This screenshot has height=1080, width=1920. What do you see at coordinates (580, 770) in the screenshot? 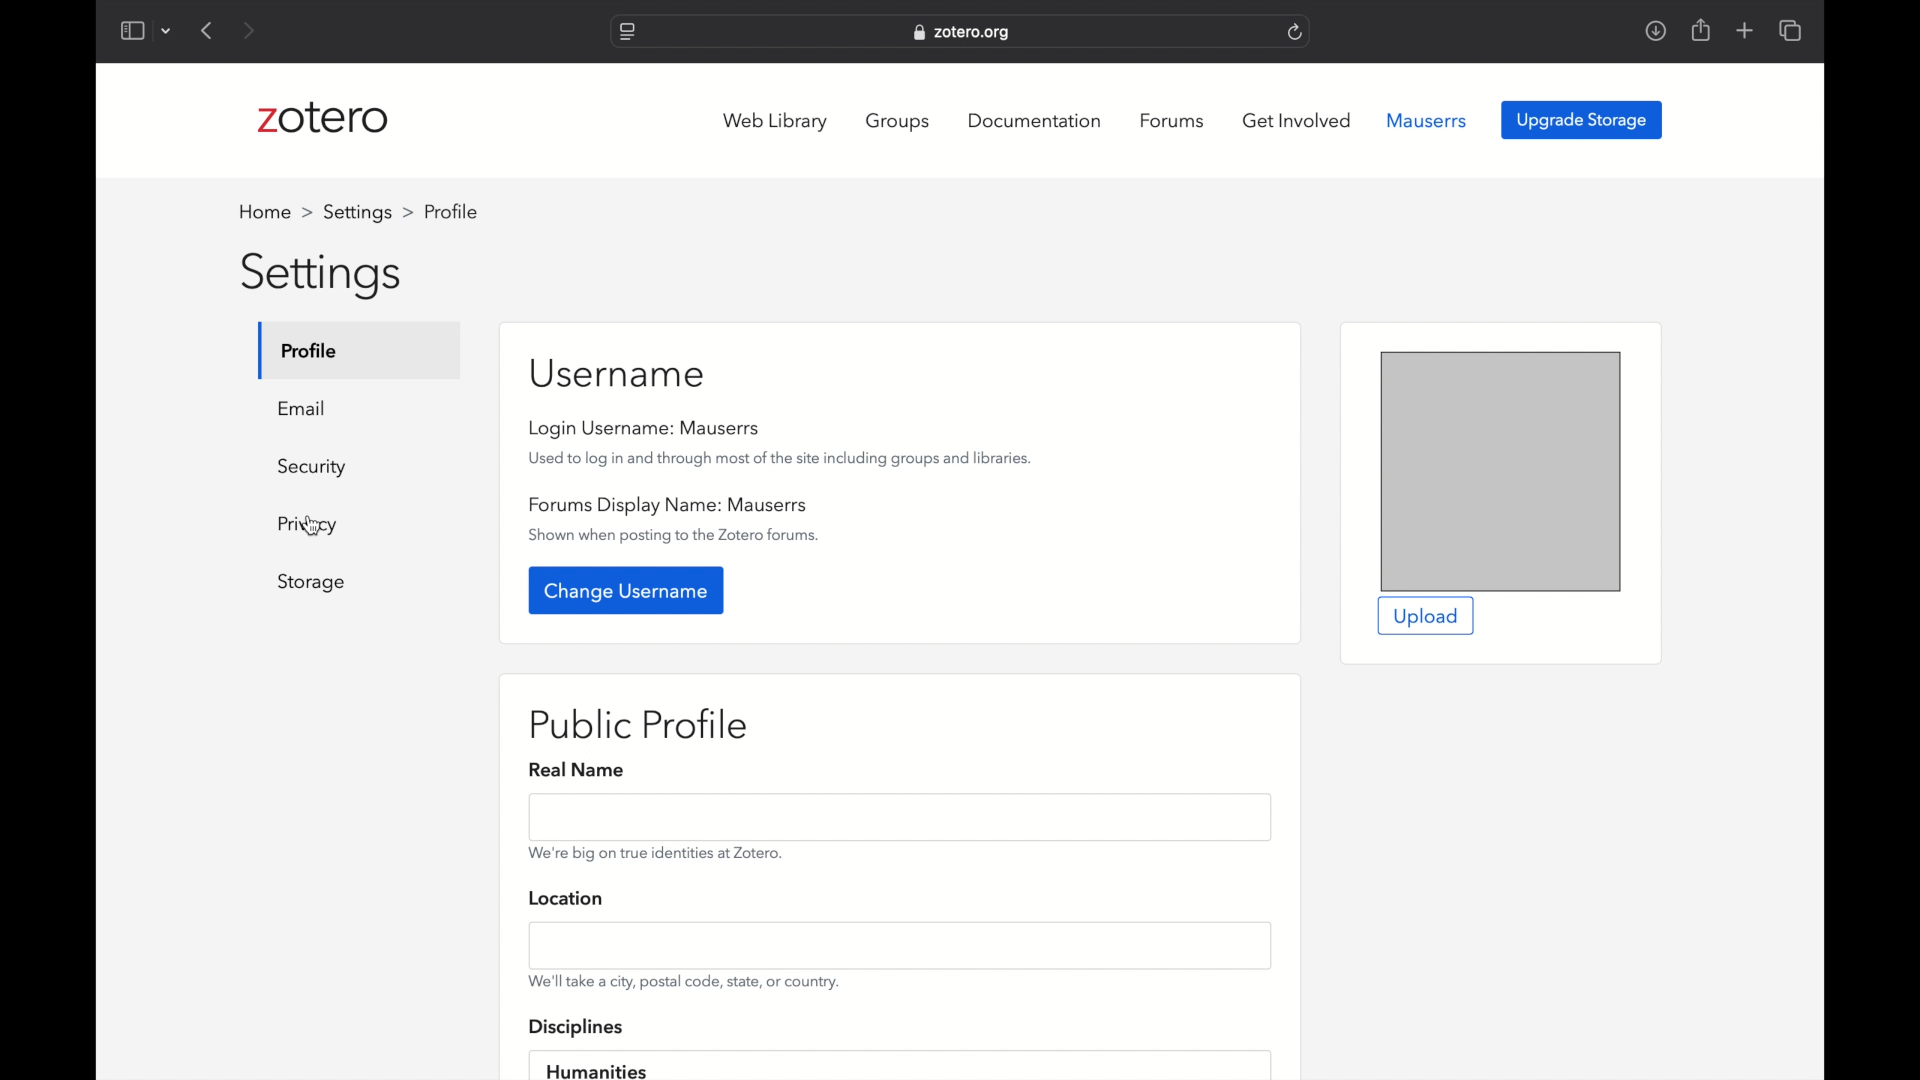
I see `real name` at bounding box center [580, 770].